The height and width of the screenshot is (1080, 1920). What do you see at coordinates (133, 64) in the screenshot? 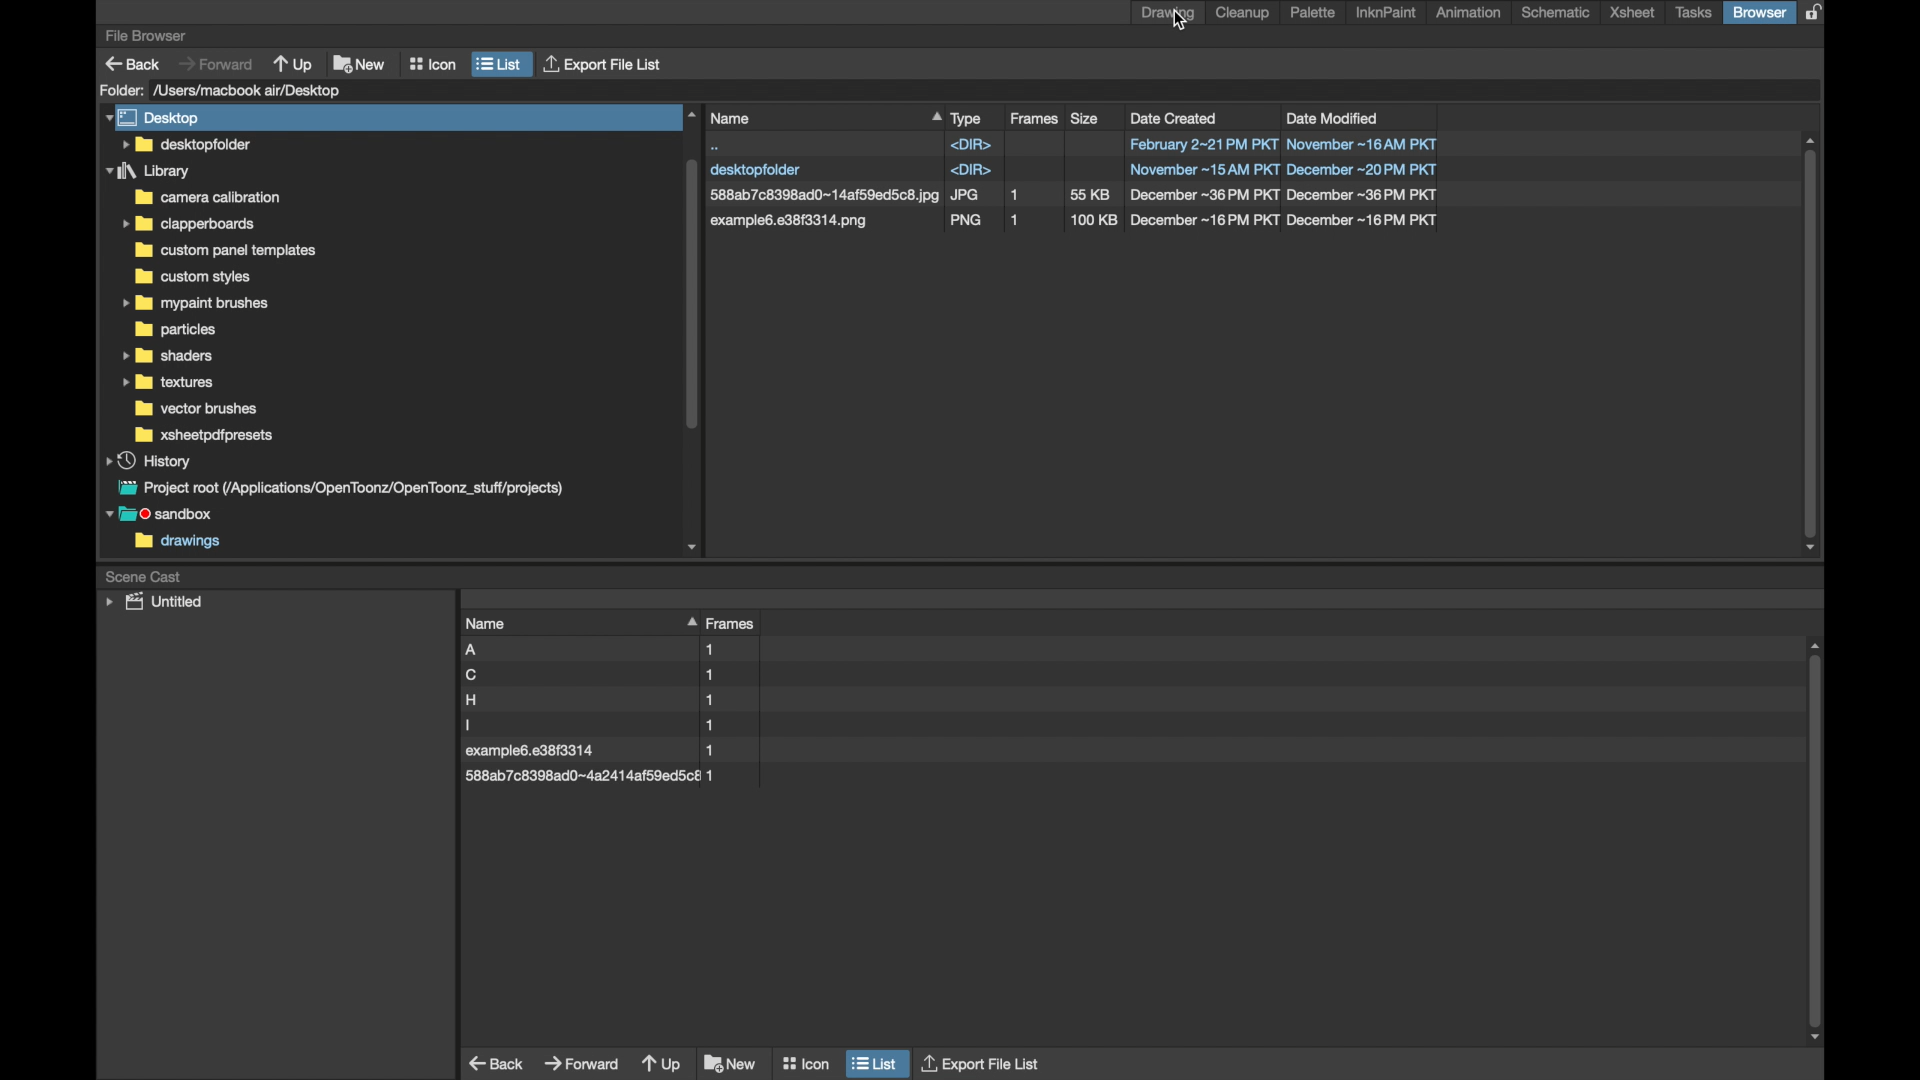
I see `back` at bounding box center [133, 64].